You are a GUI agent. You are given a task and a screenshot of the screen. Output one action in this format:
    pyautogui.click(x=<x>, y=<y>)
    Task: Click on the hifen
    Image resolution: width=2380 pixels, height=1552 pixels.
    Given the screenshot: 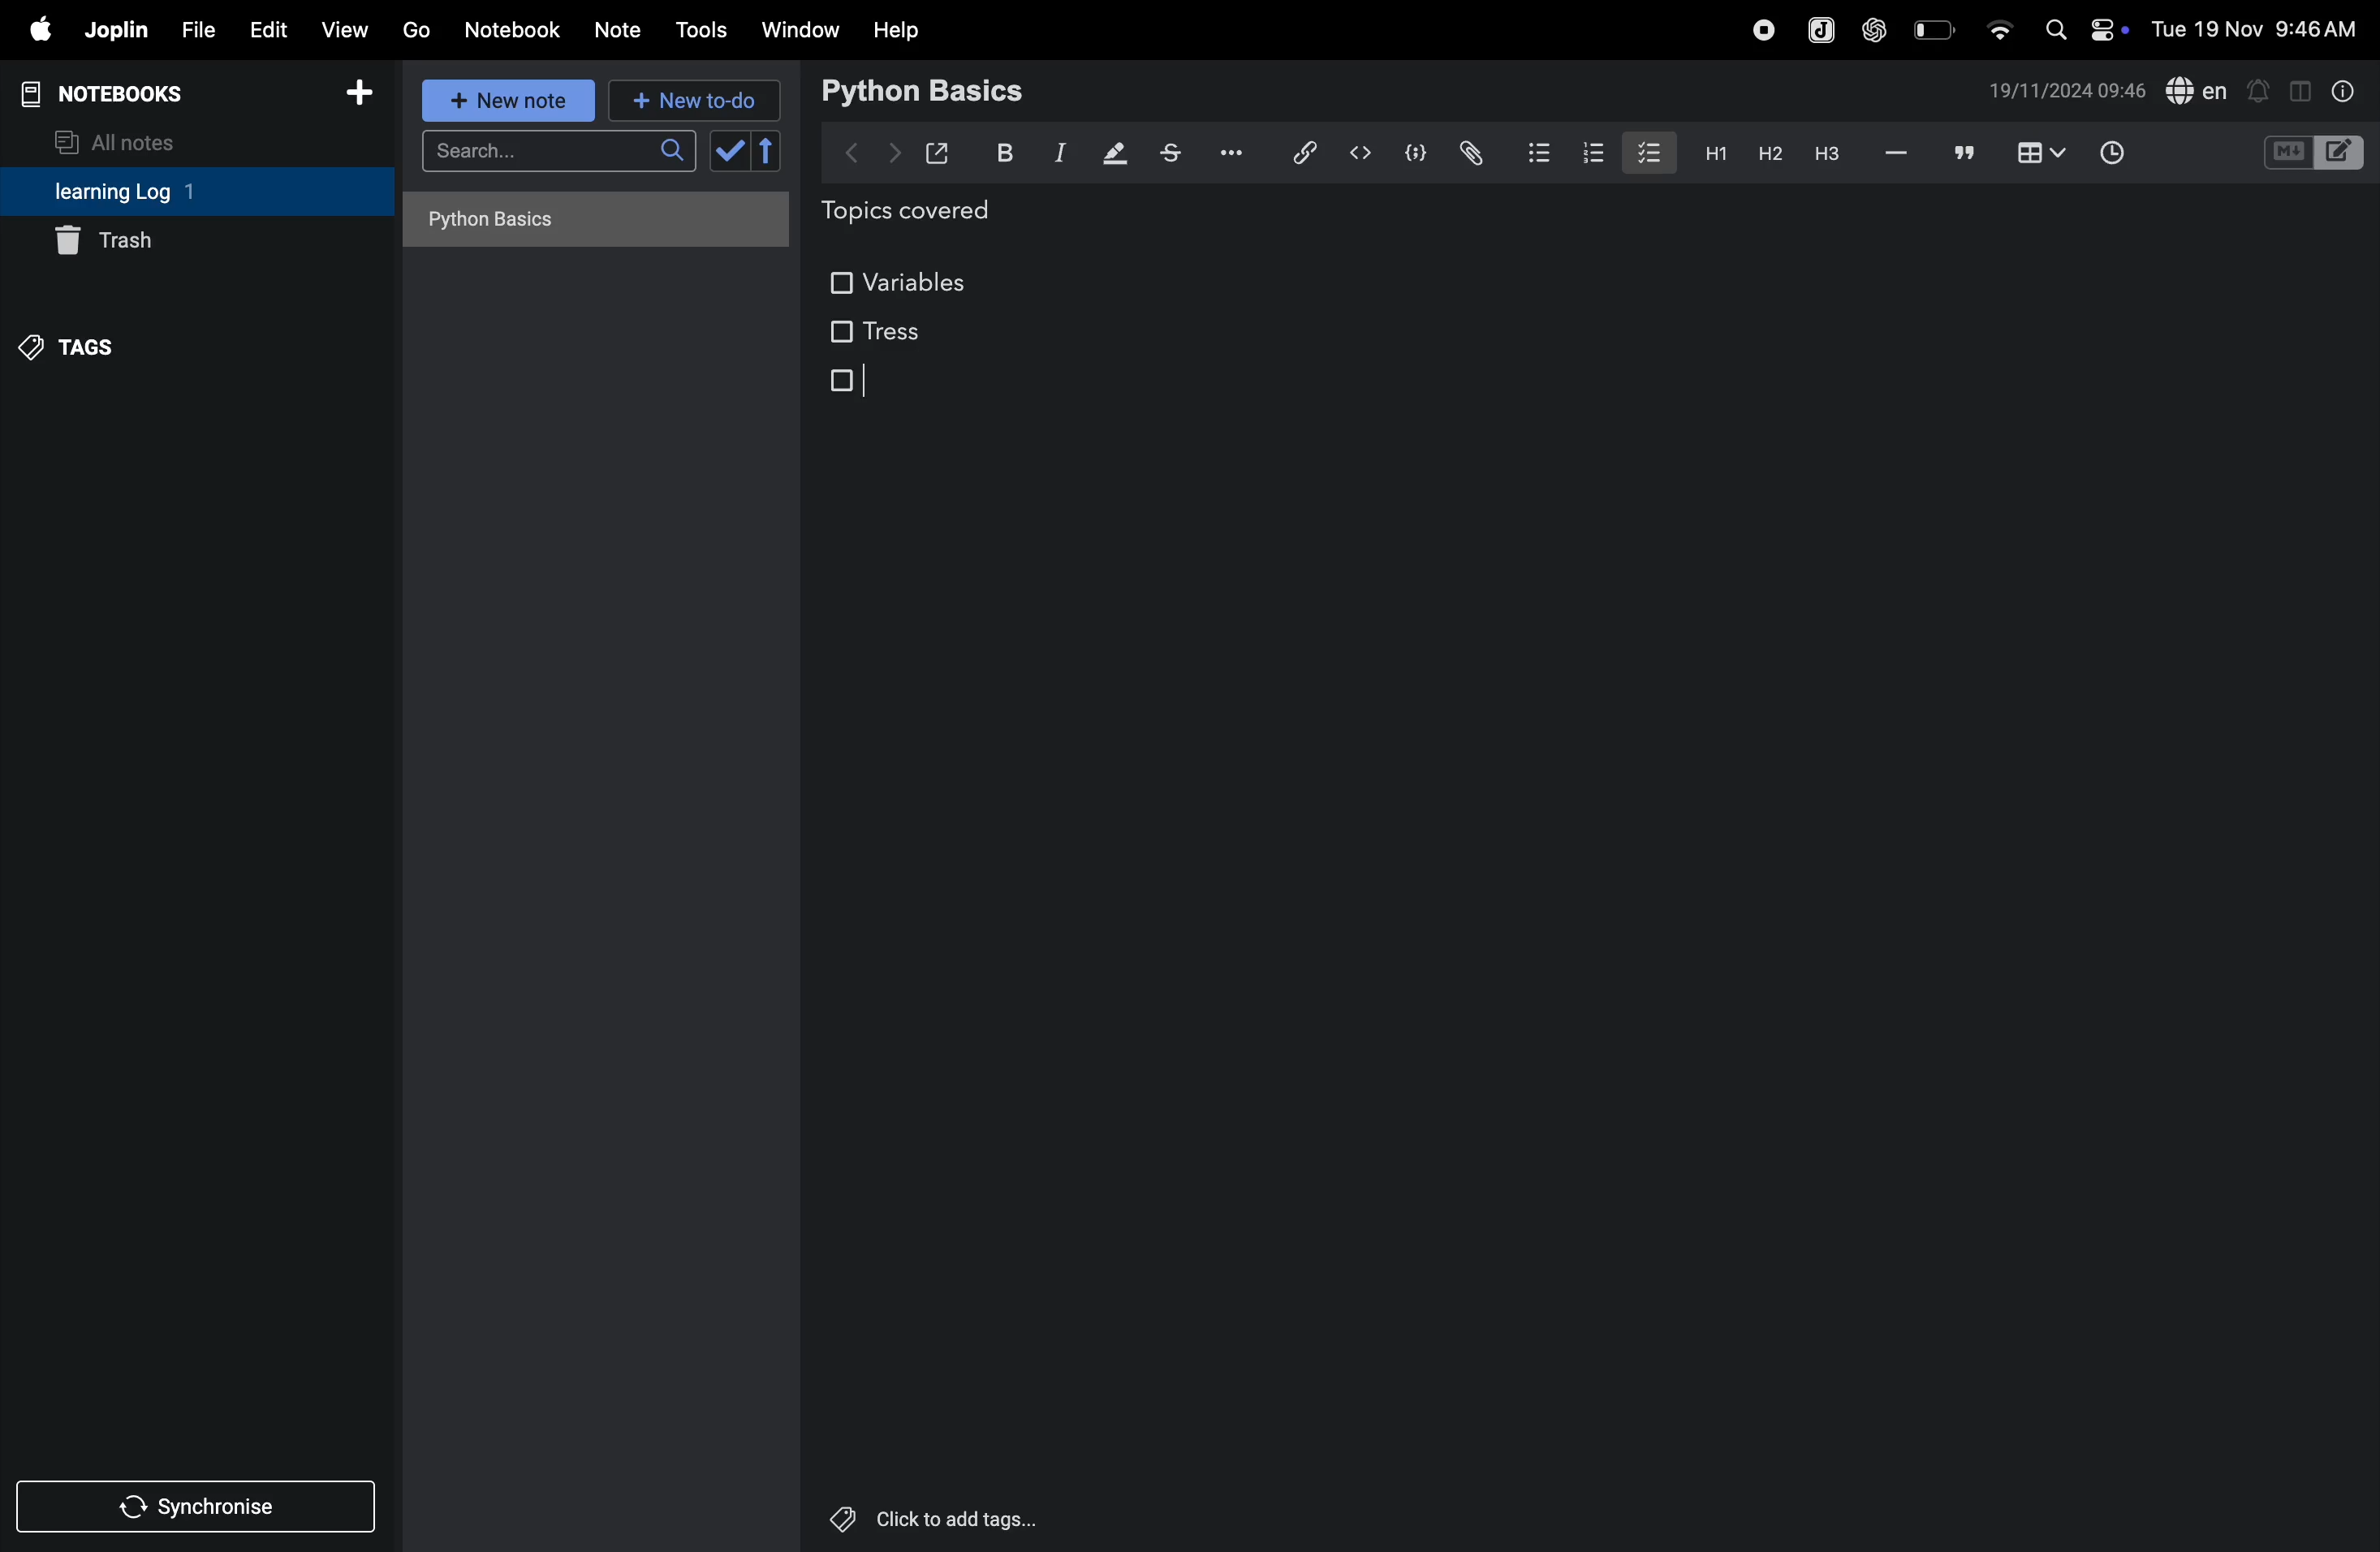 What is the action you would take?
    pyautogui.click(x=1897, y=154)
    